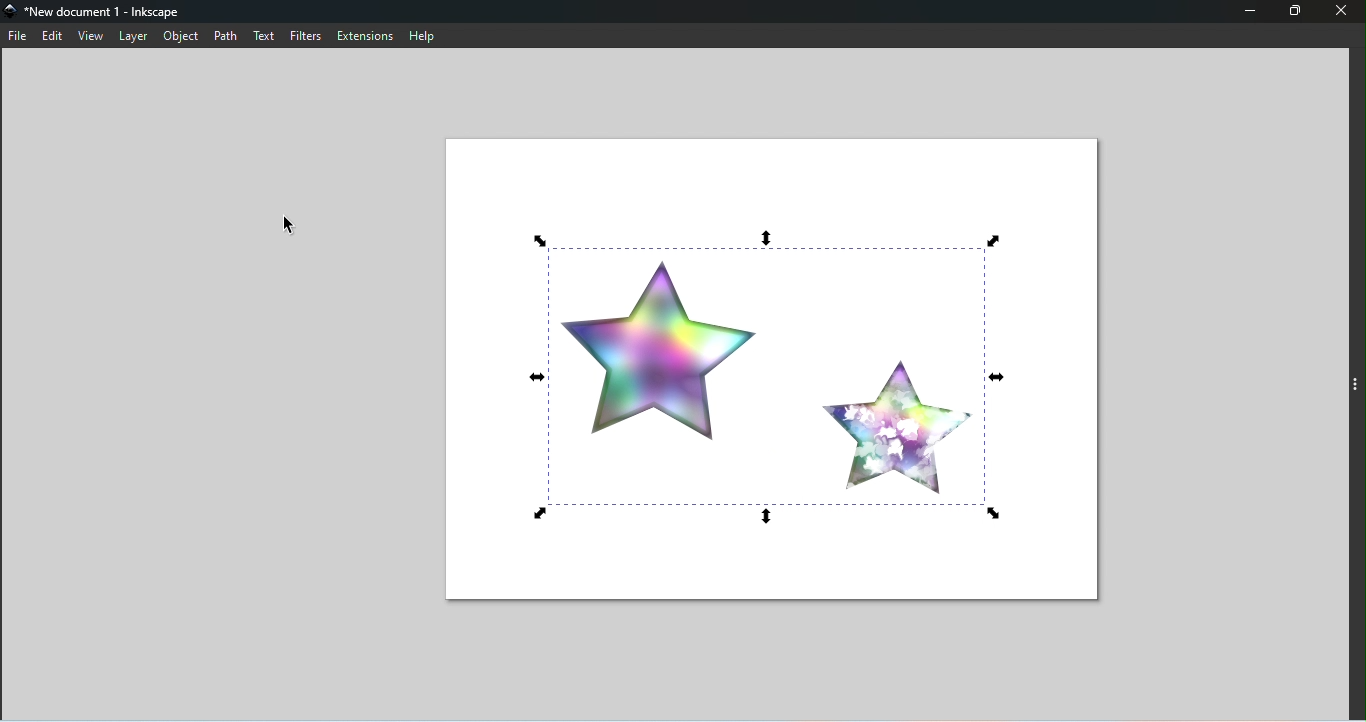  Describe the element at coordinates (286, 225) in the screenshot. I see `Cursor` at that location.